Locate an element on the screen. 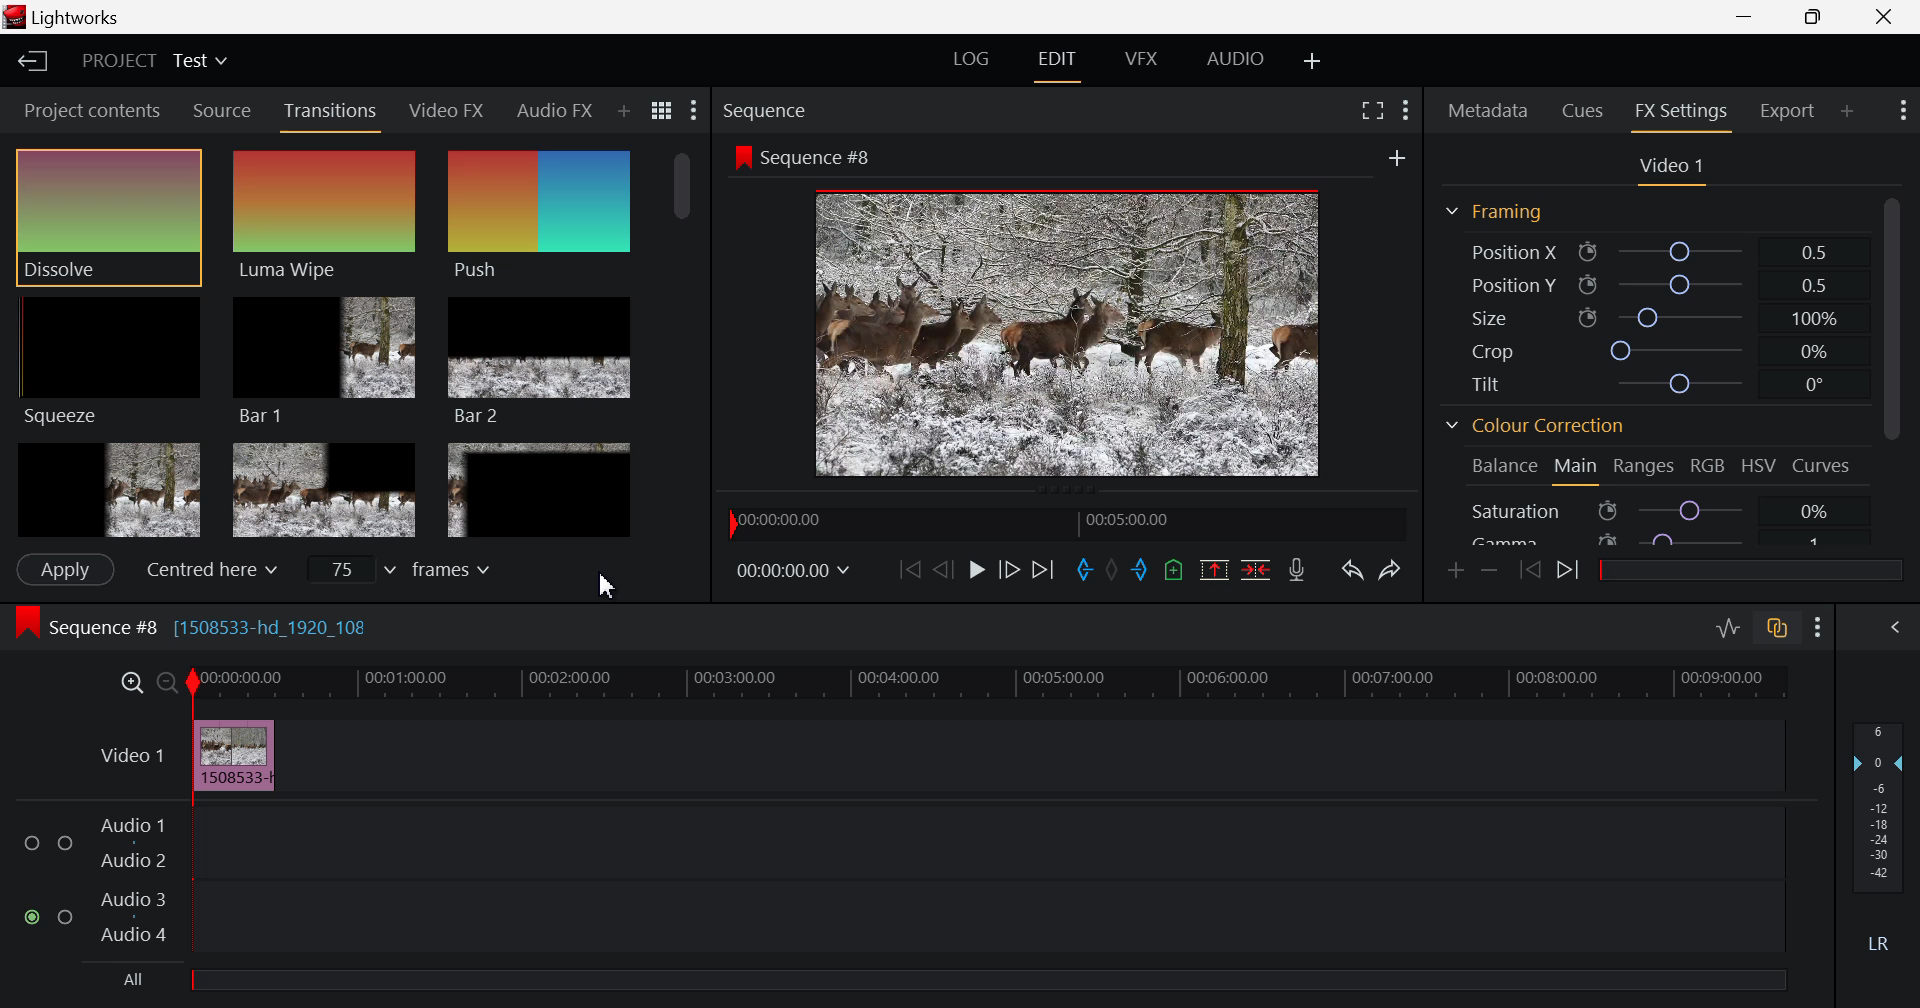 The width and height of the screenshot is (1920, 1008). Luma Wipe is located at coordinates (323, 213).